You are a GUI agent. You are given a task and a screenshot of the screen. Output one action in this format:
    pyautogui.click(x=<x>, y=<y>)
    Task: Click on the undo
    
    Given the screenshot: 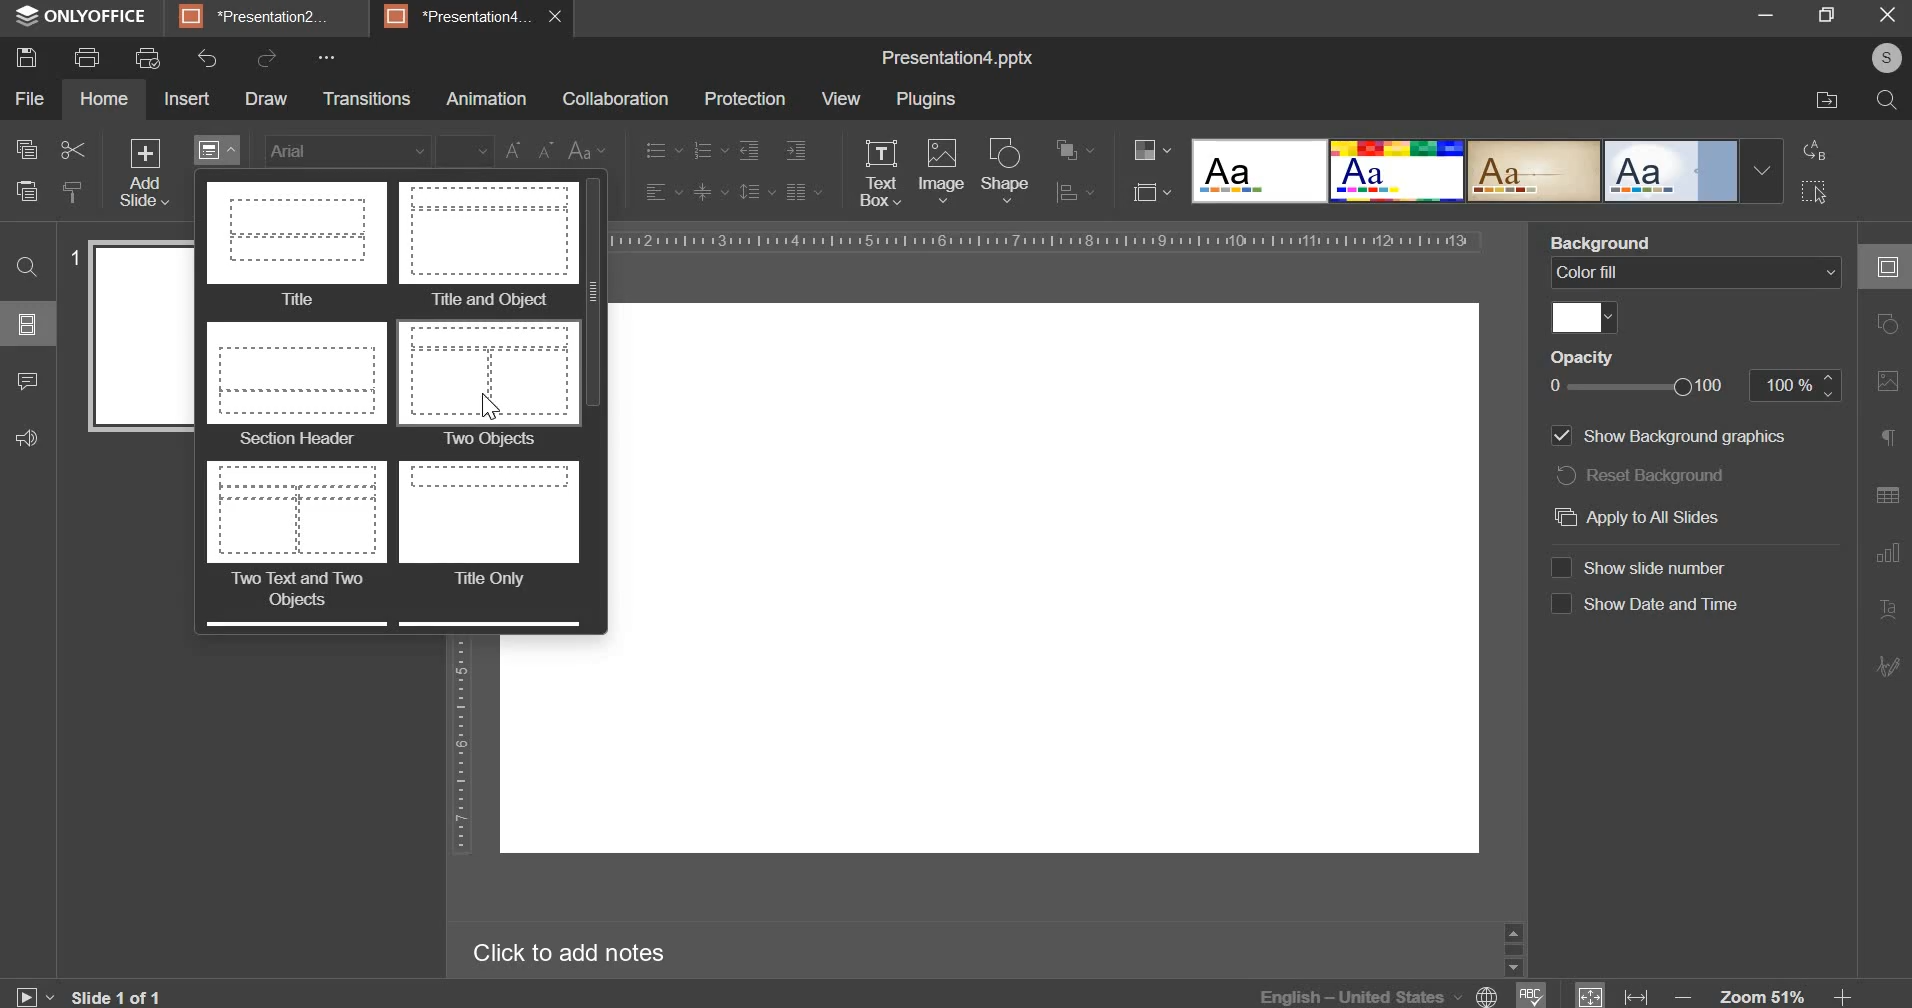 What is the action you would take?
    pyautogui.click(x=204, y=60)
    